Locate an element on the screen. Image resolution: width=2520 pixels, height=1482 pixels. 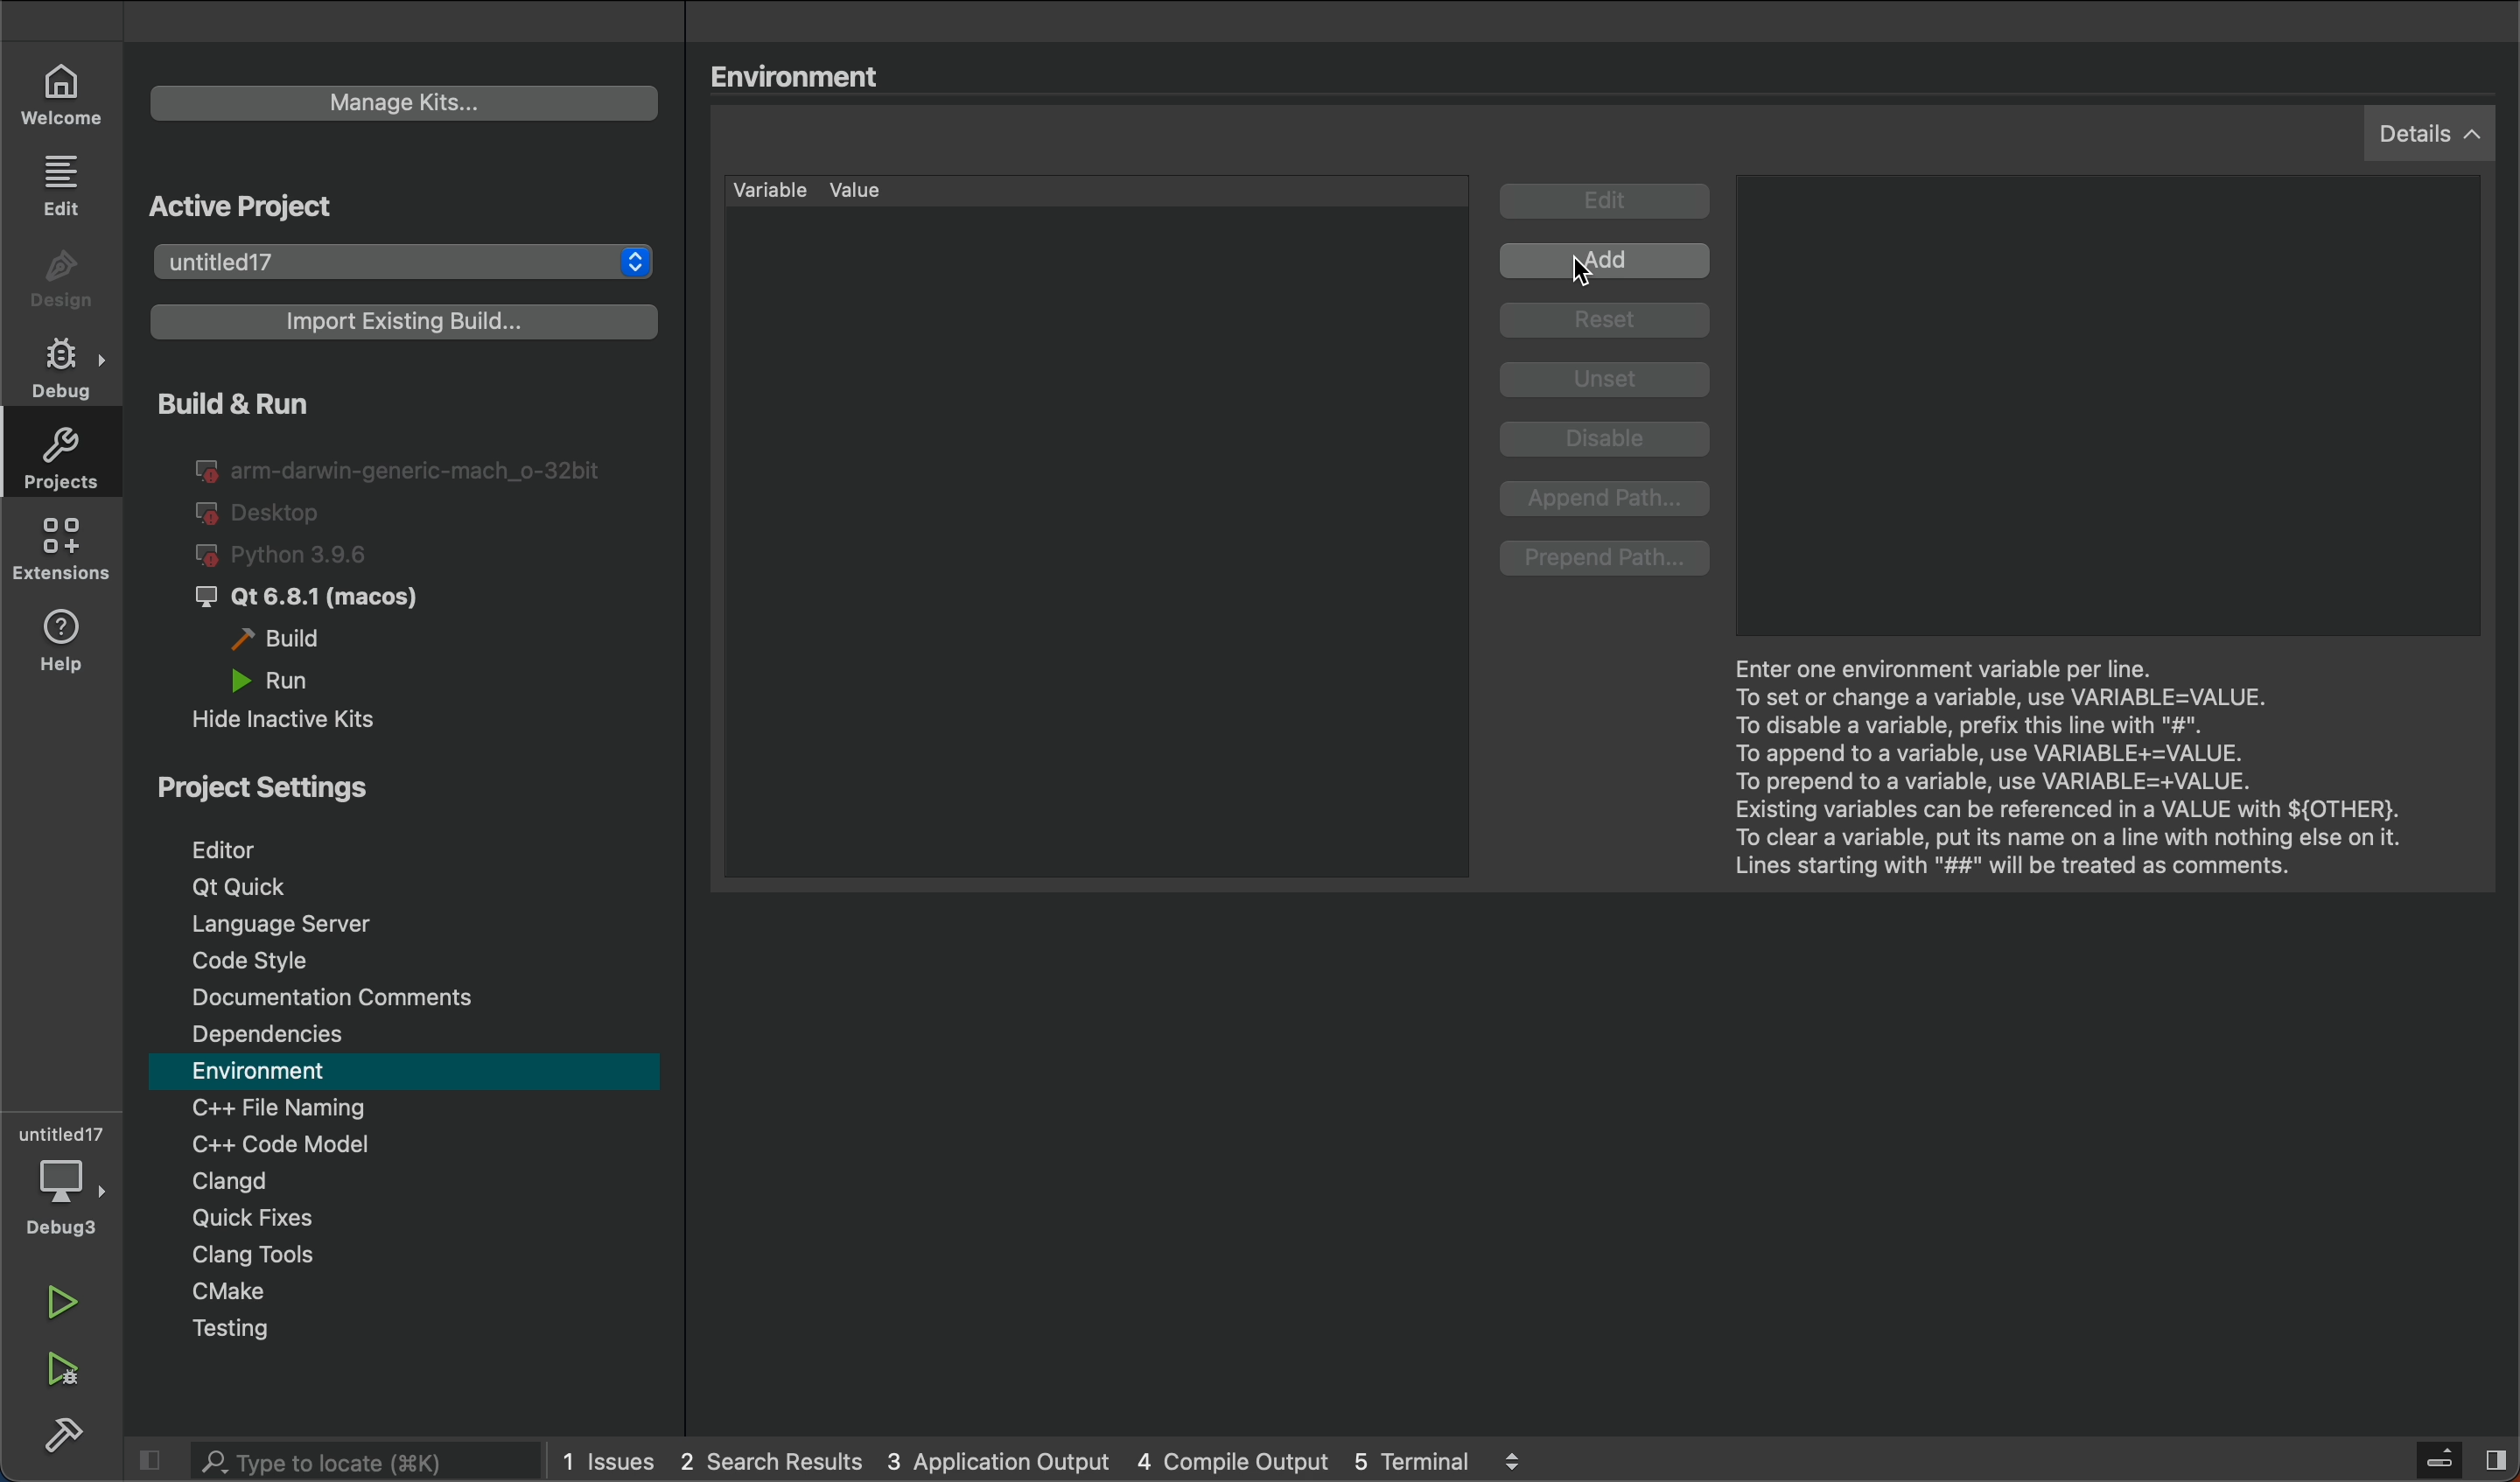
build is located at coordinates (292, 640).